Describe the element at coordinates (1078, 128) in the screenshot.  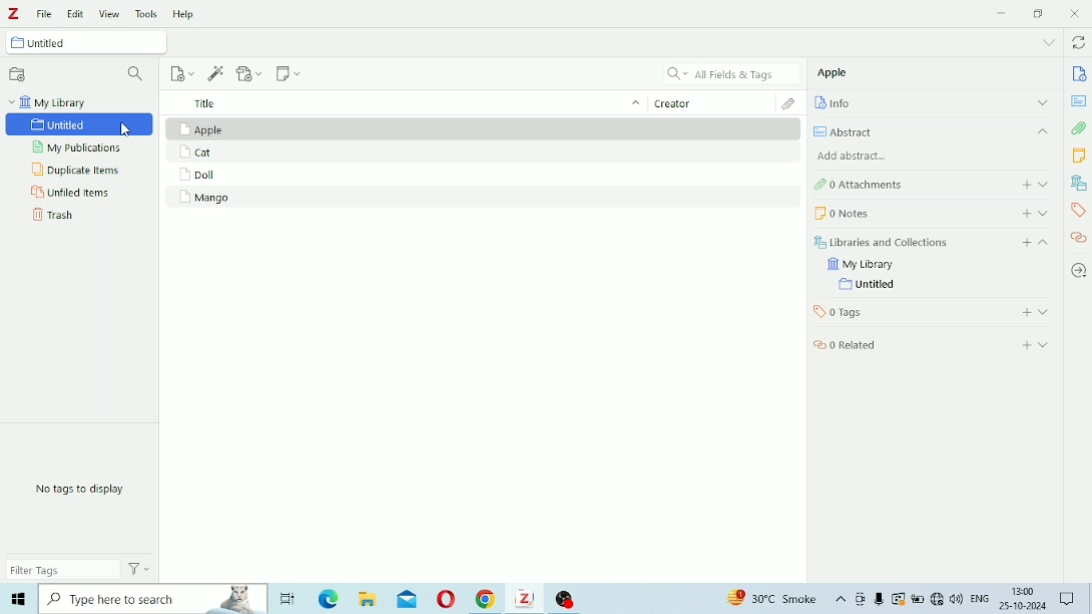
I see `Attachments` at that location.